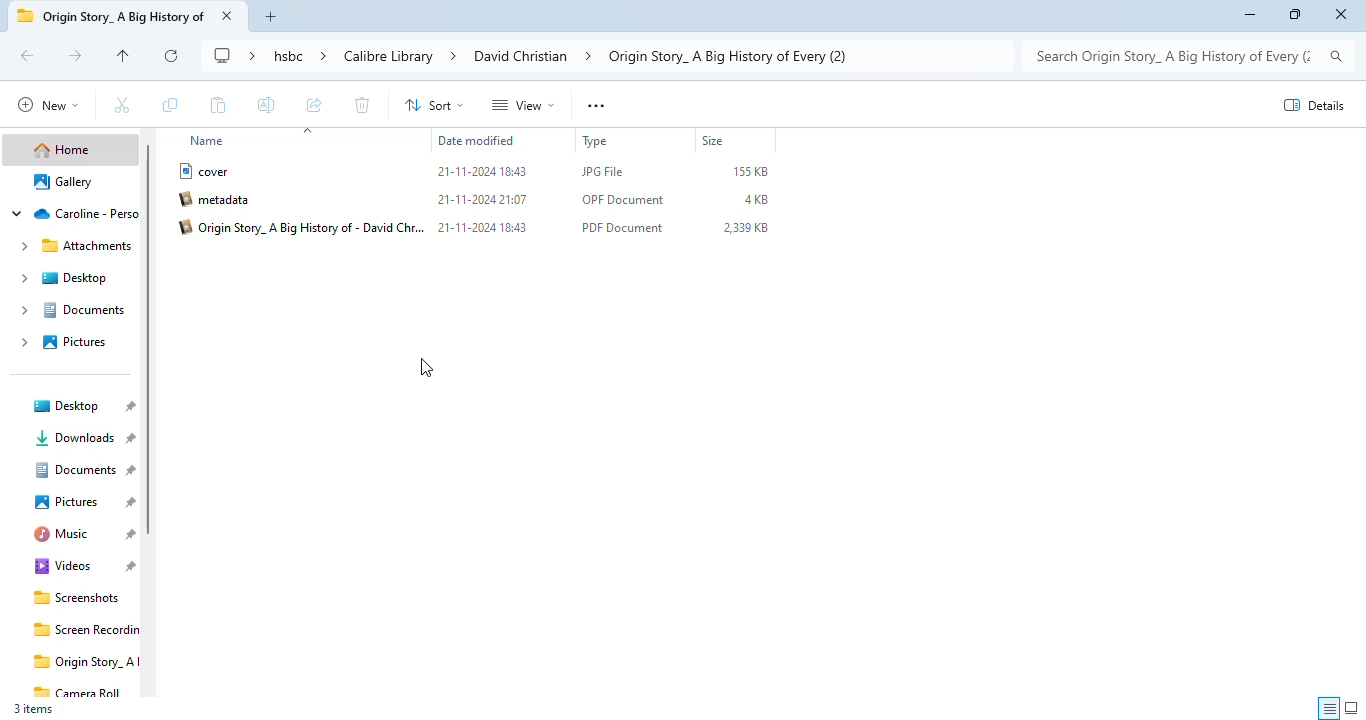  What do you see at coordinates (31, 711) in the screenshot?
I see `3 items` at bounding box center [31, 711].